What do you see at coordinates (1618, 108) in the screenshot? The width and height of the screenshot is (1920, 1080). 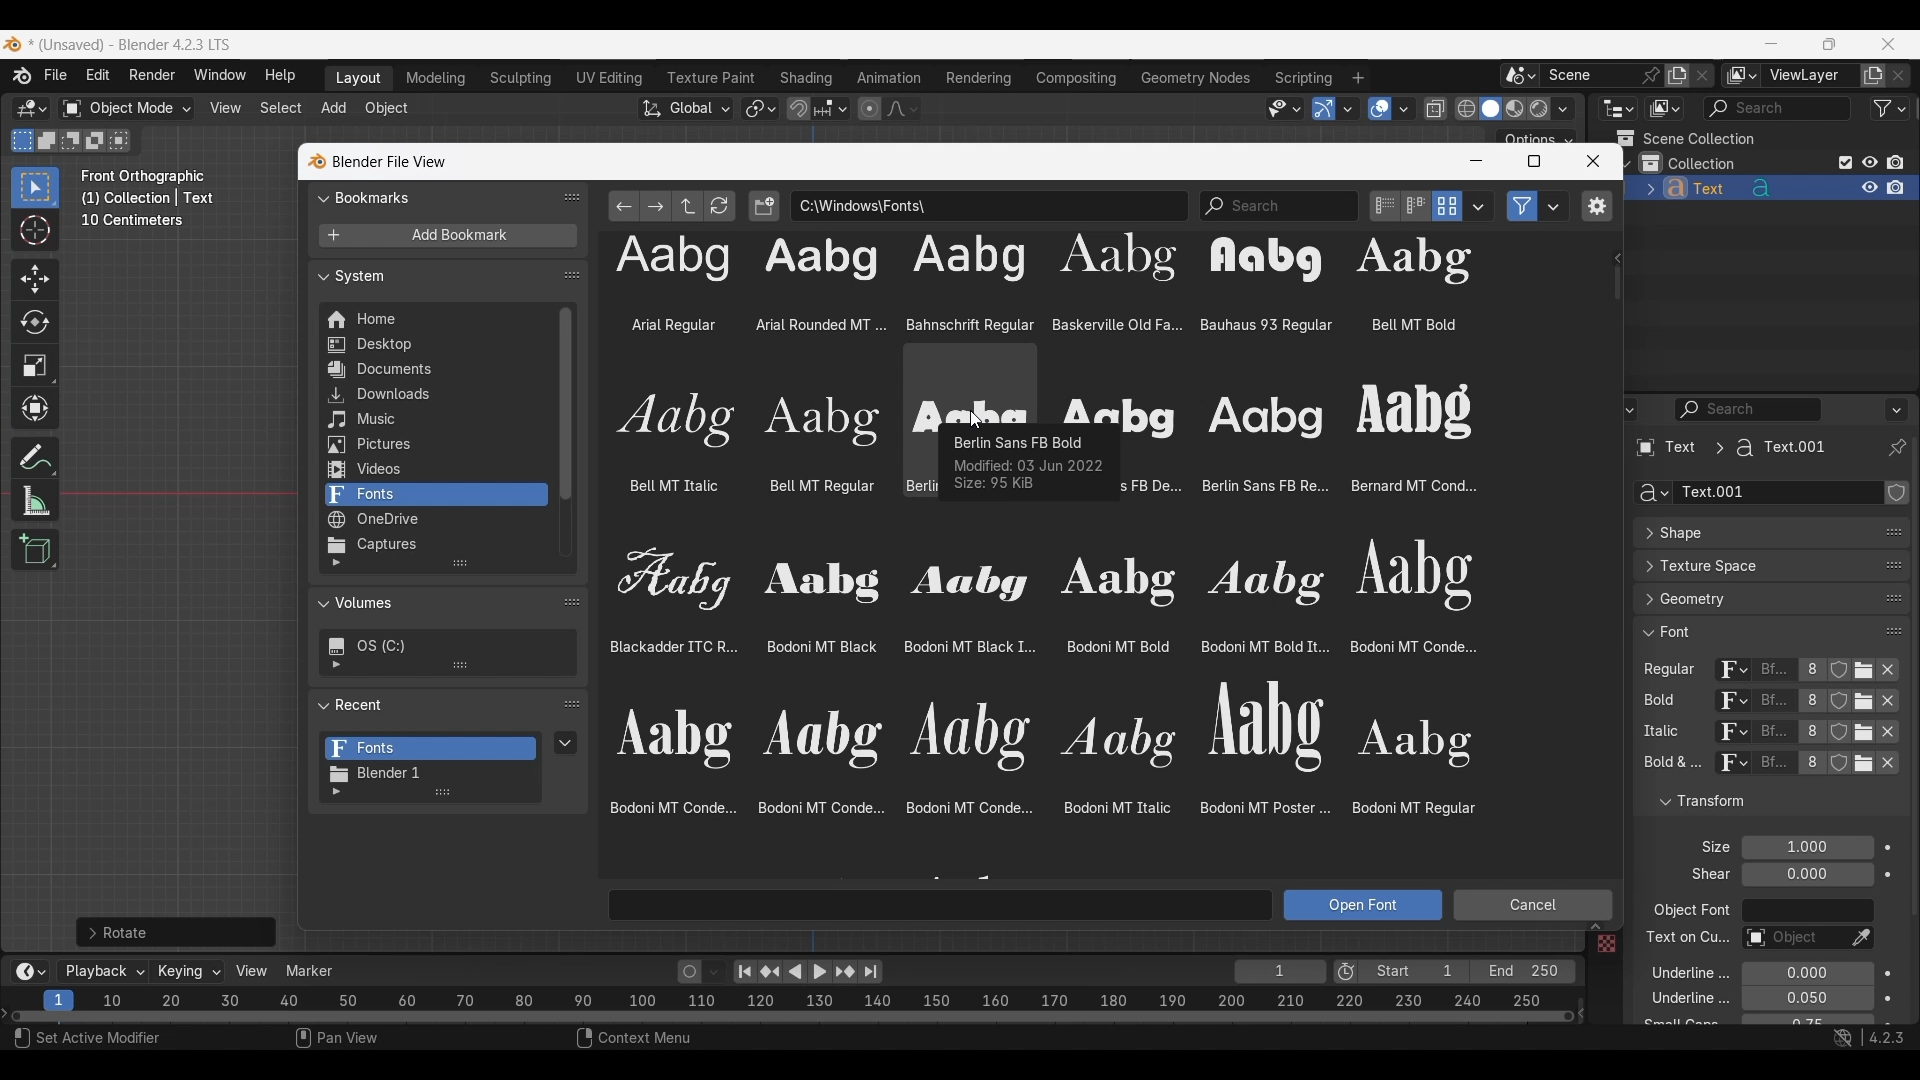 I see `Editor type` at bounding box center [1618, 108].